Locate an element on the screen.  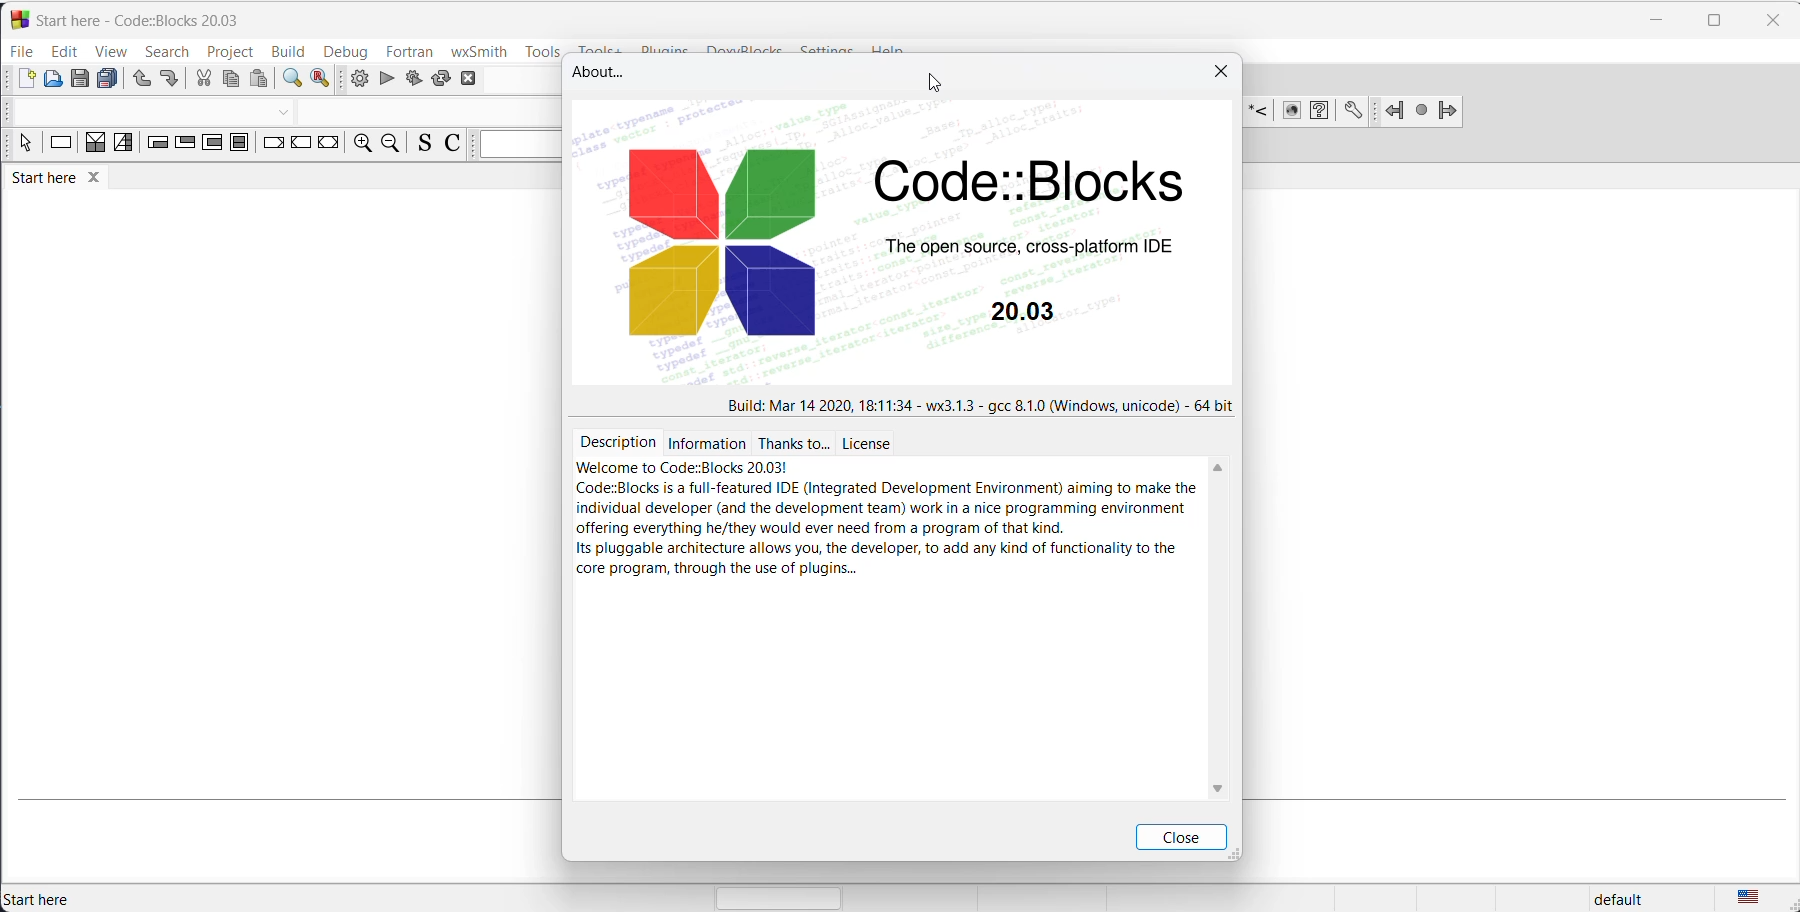
zoom out is located at coordinates (391, 145).